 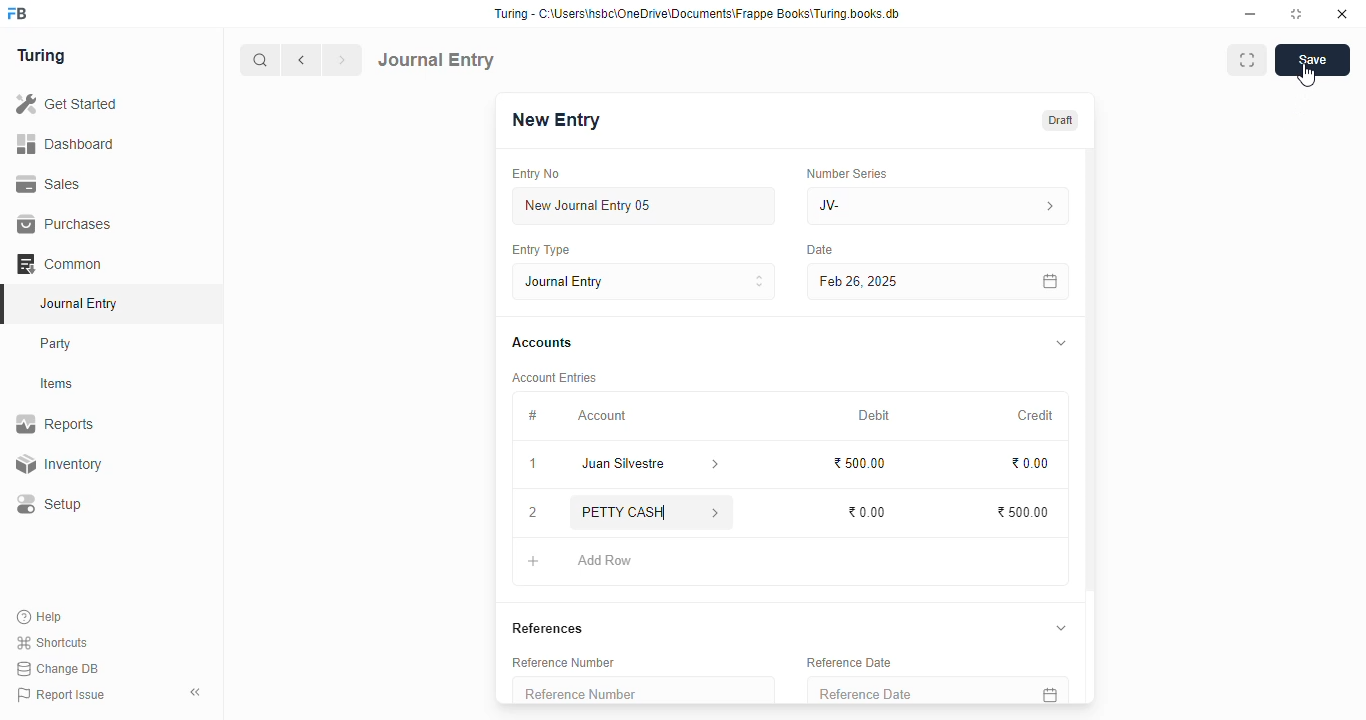 I want to click on next, so click(x=344, y=60).